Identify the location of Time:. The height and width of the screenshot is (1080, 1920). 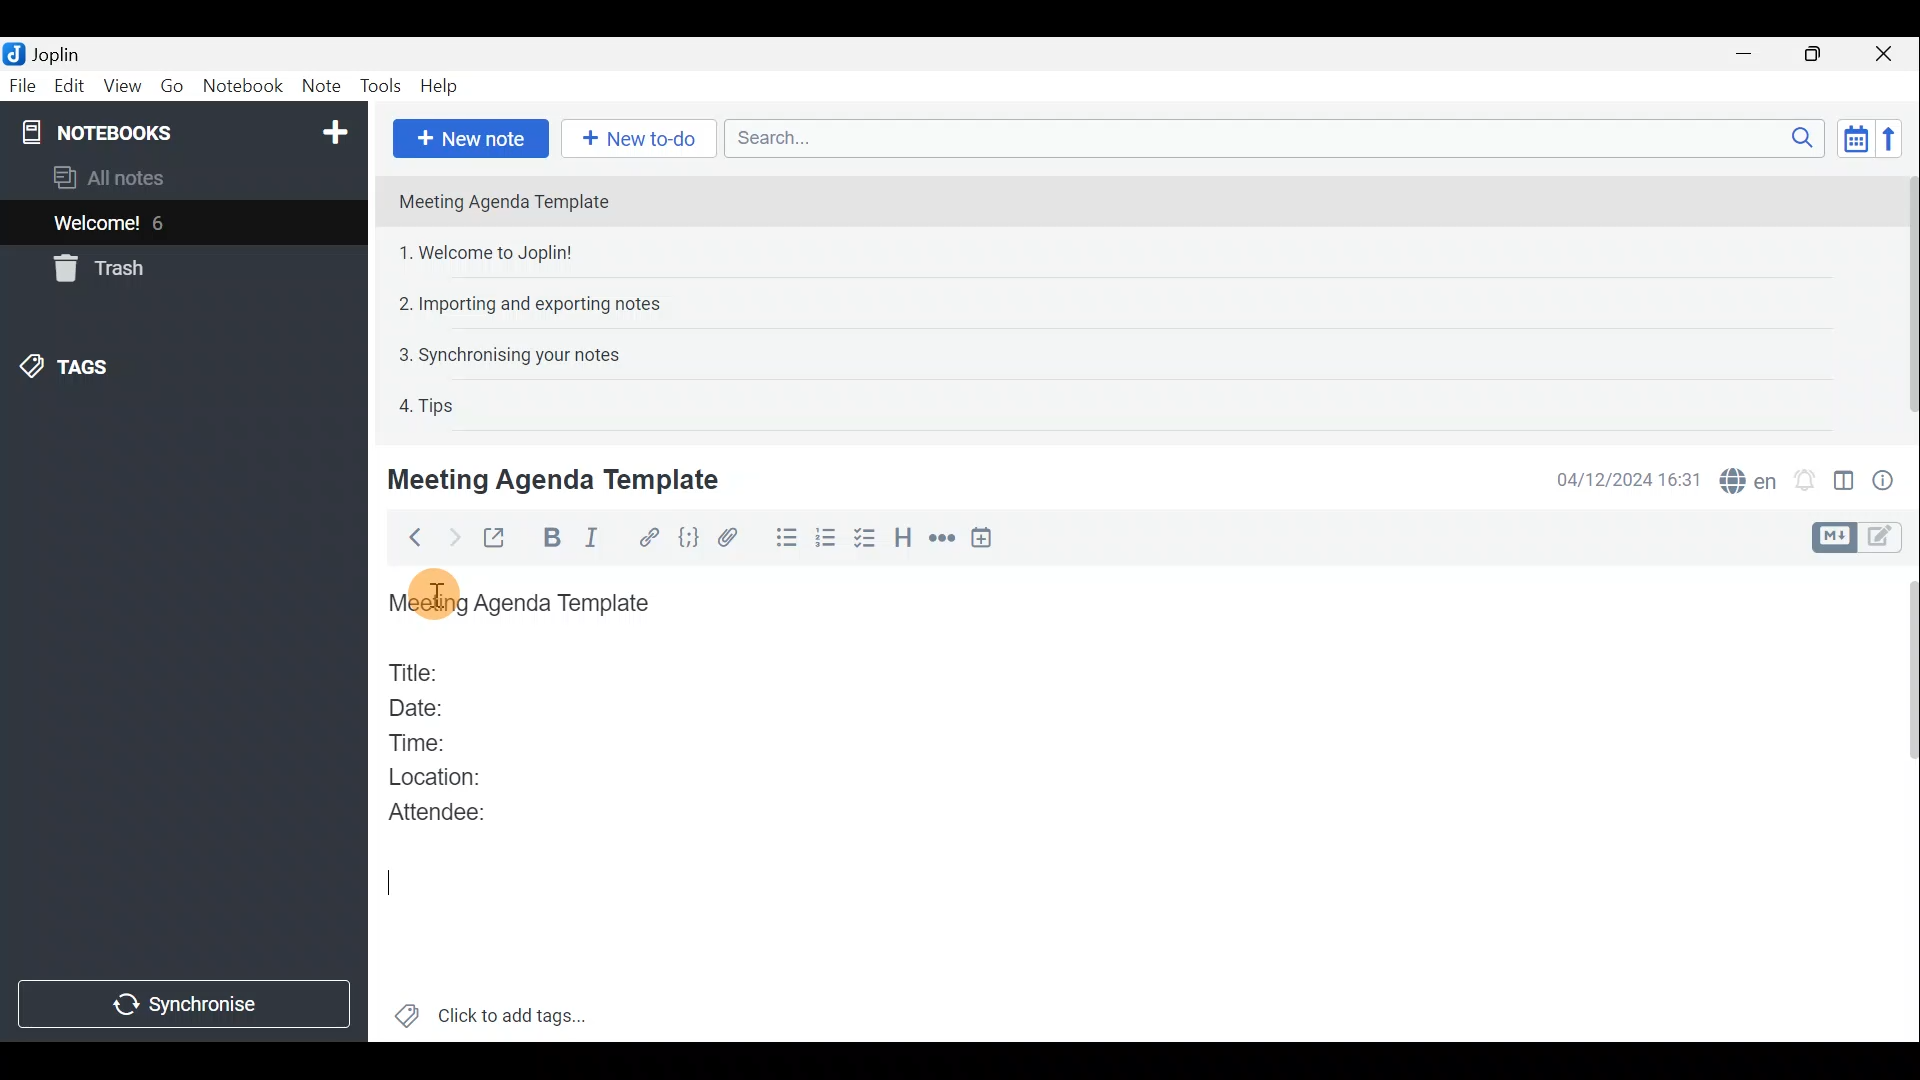
(418, 739).